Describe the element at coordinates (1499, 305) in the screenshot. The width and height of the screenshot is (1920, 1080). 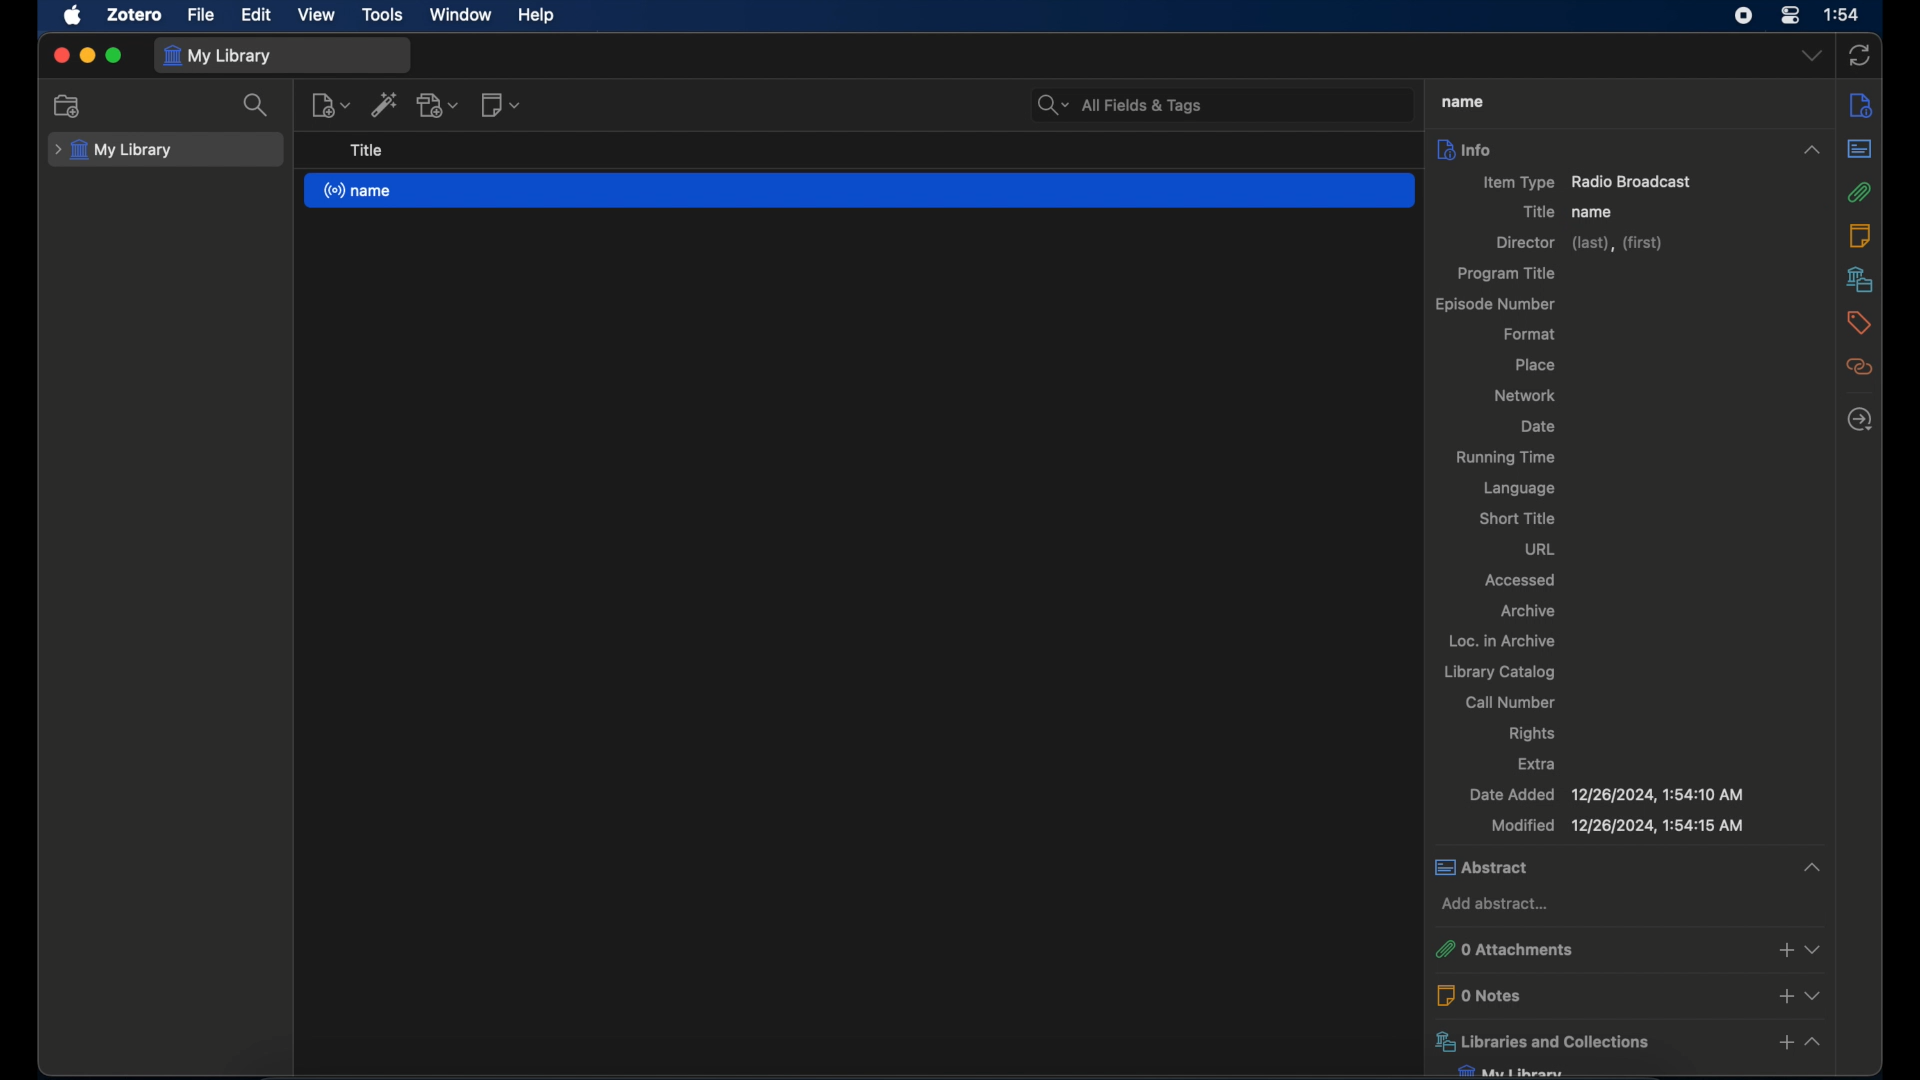
I see `episode number` at that location.